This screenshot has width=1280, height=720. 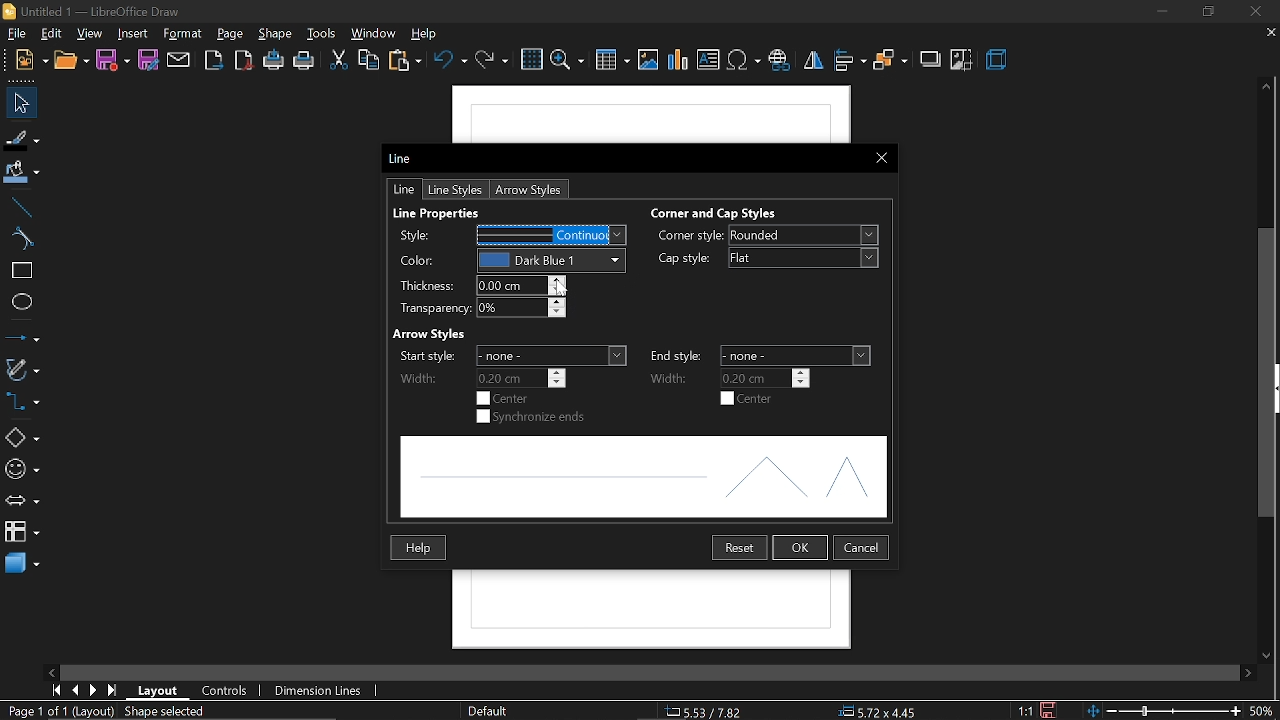 I want to click on end style, so click(x=797, y=356).